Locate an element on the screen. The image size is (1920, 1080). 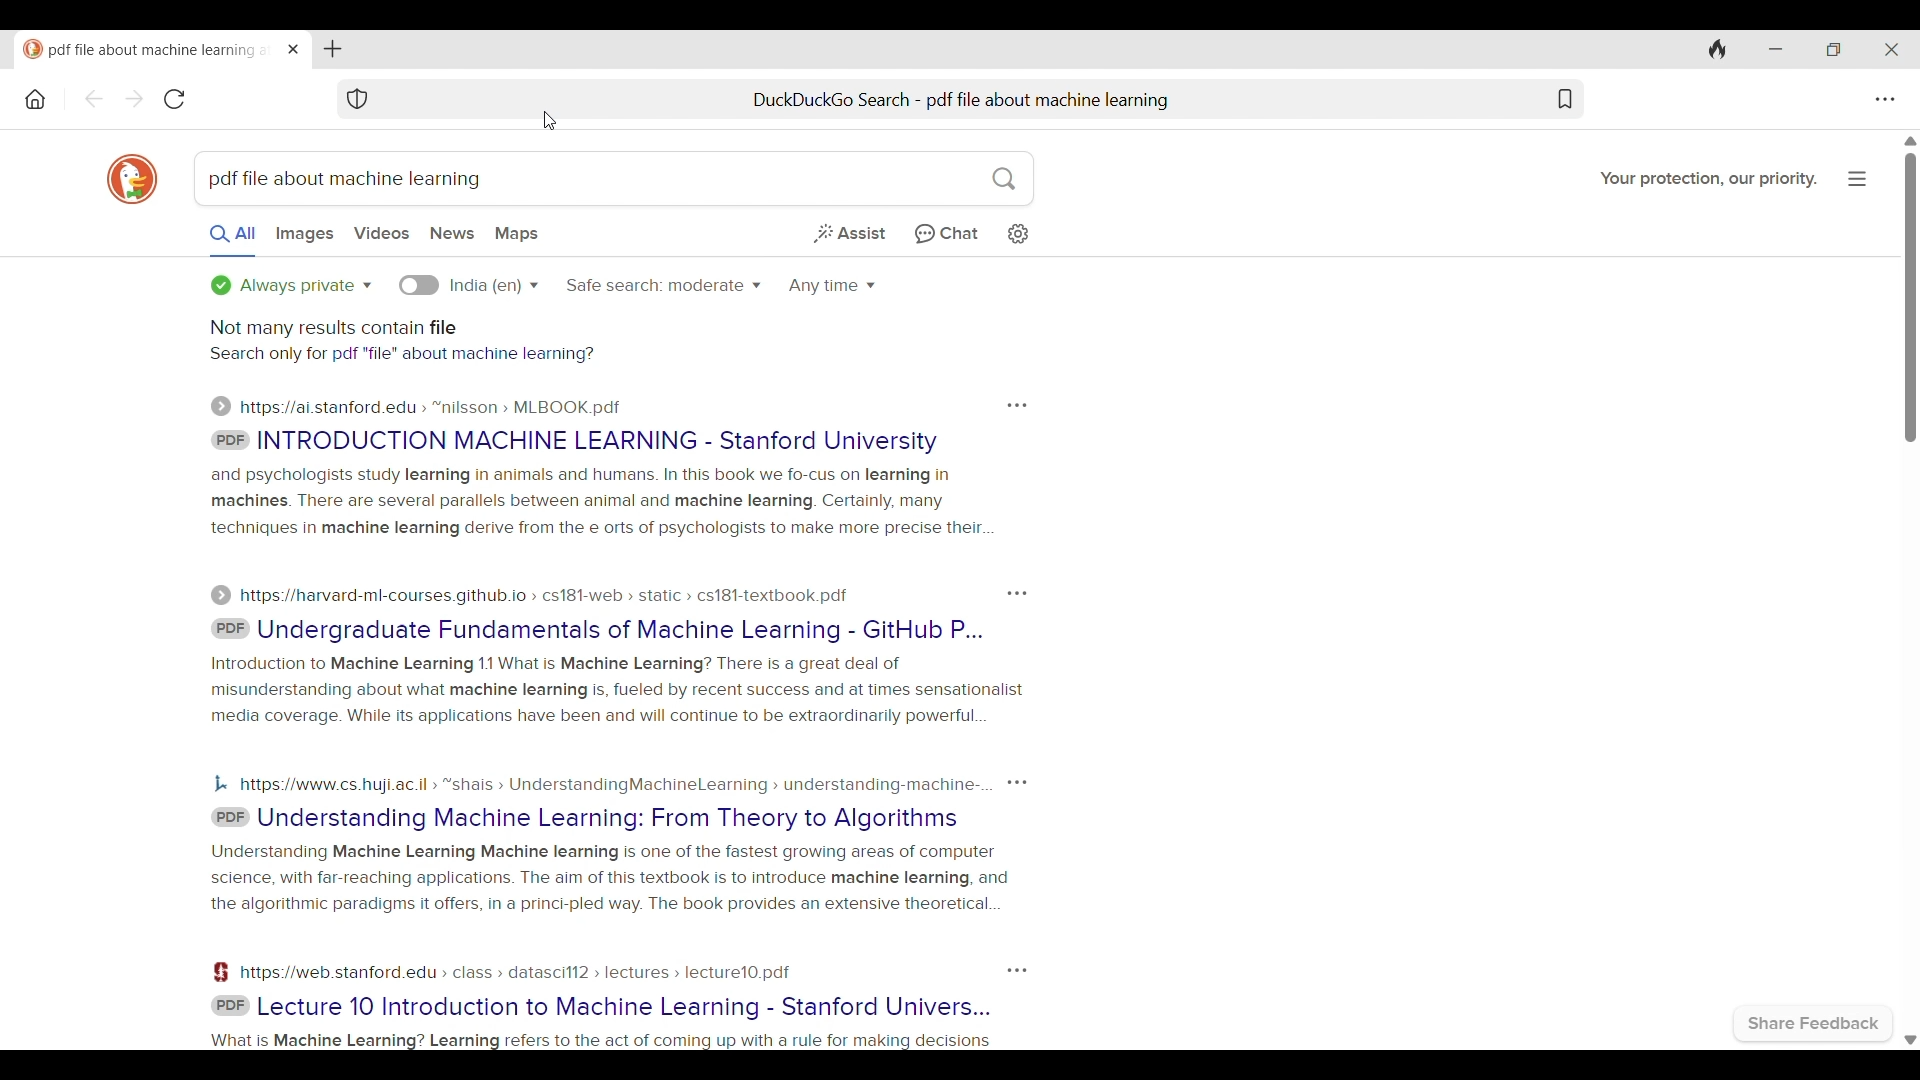
Not many results contain file is located at coordinates (334, 328).